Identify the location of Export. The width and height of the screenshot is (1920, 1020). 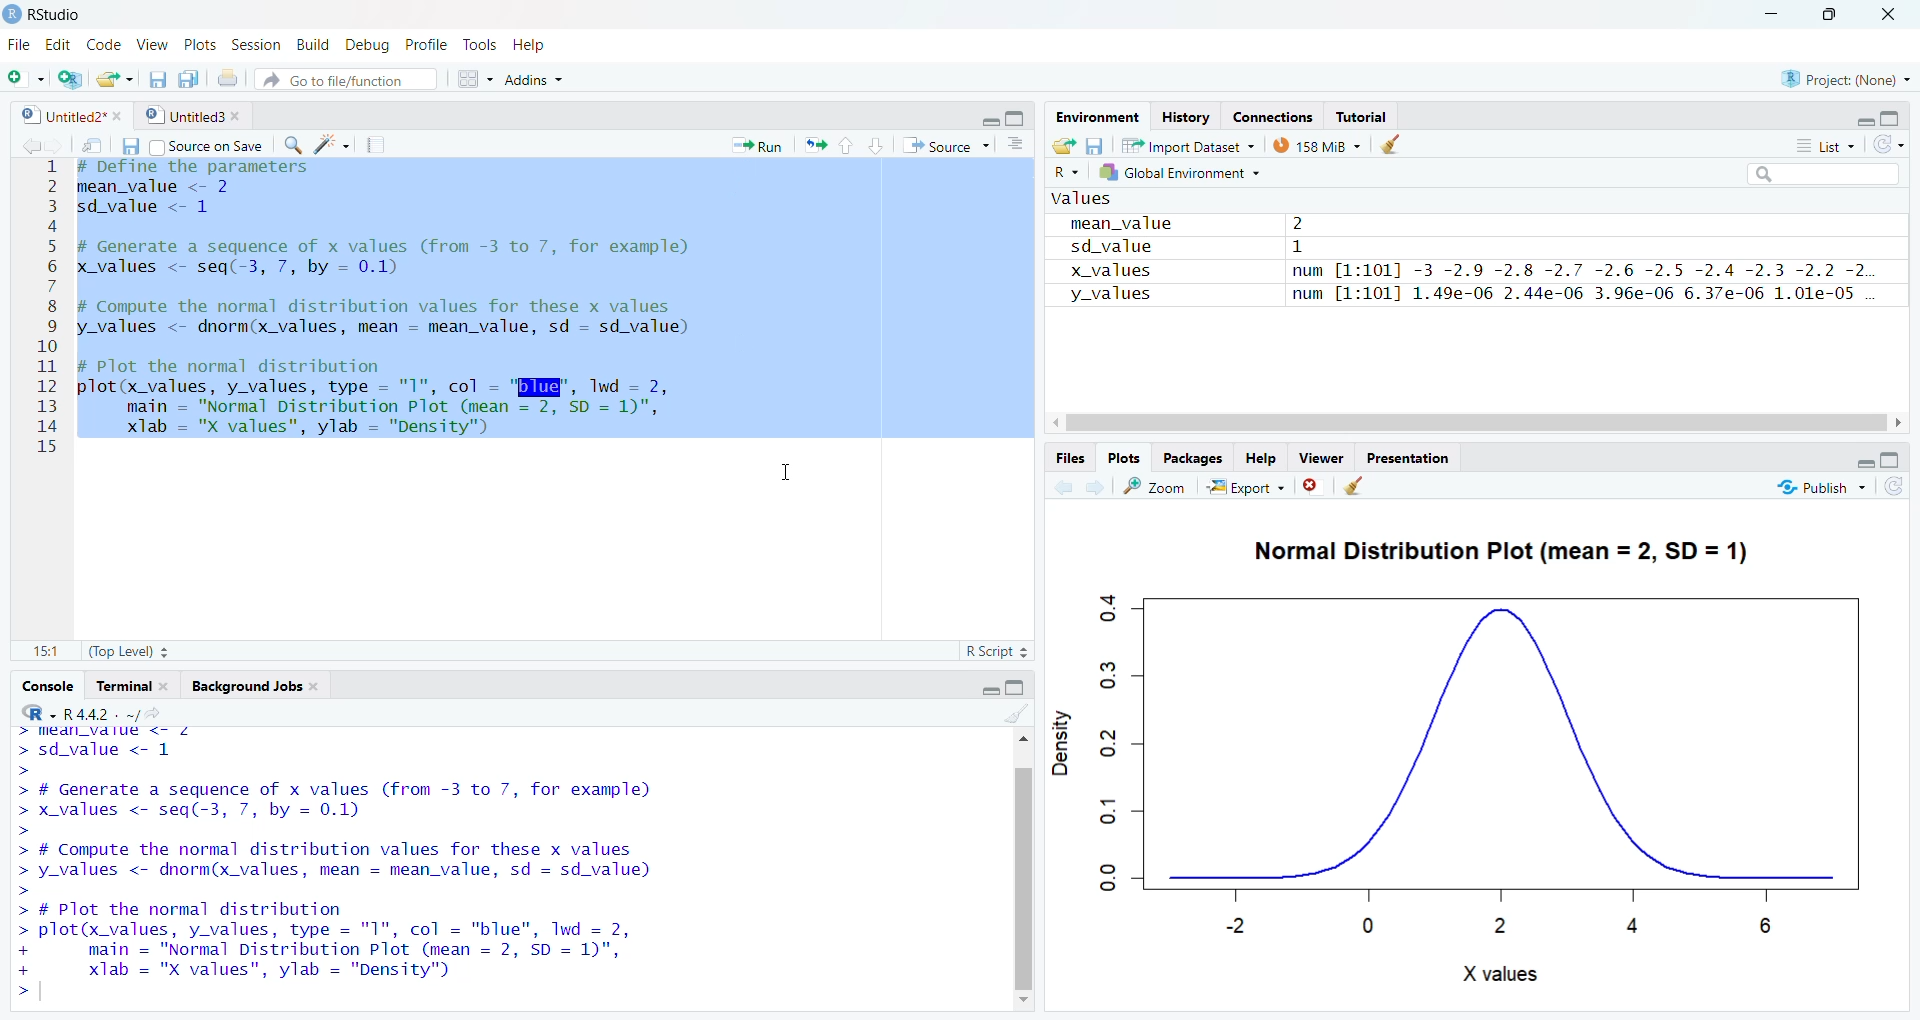
(1249, 484).